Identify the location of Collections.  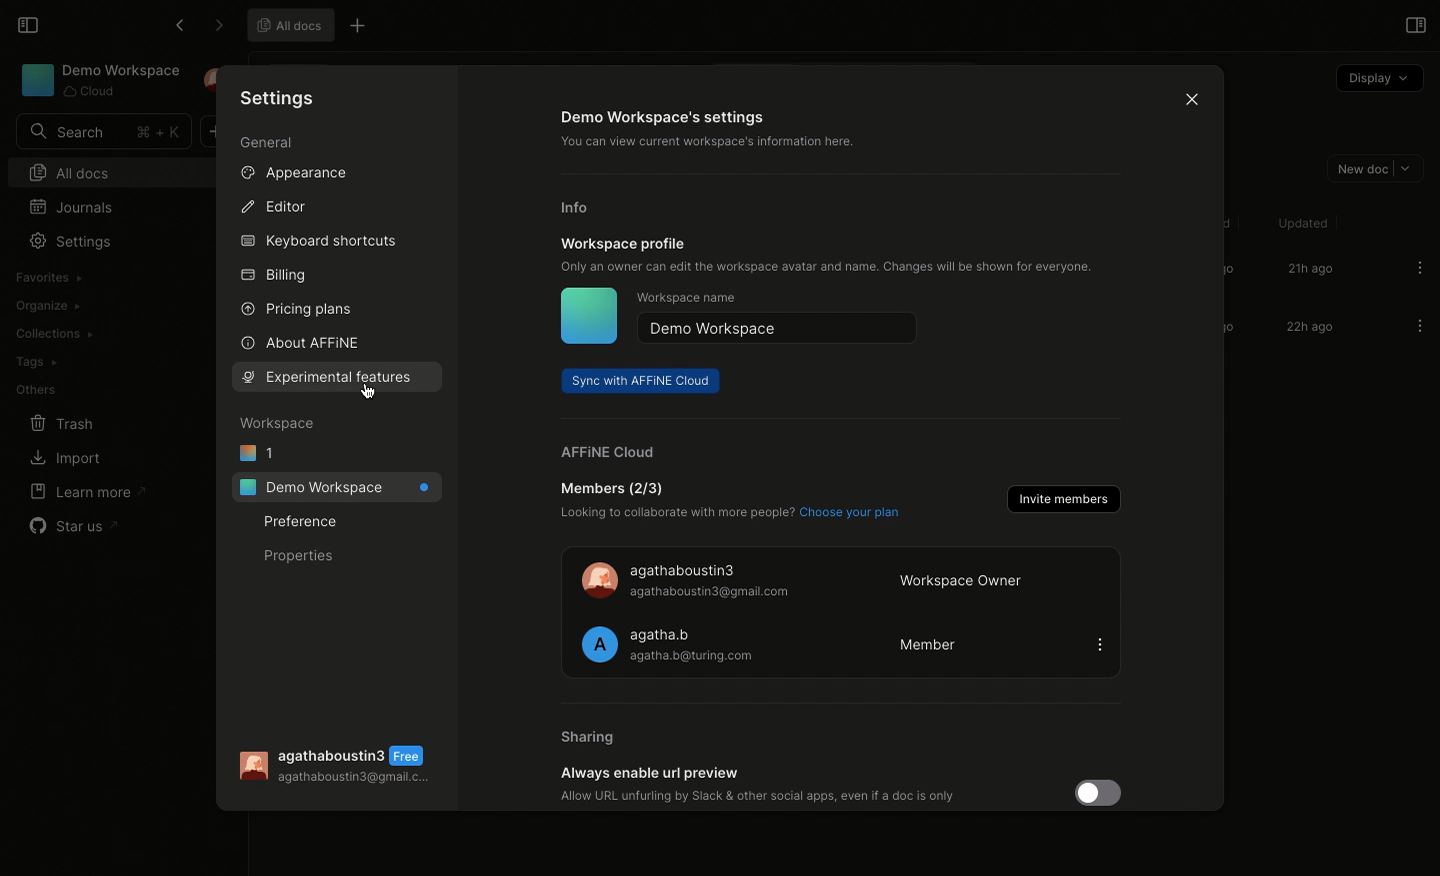
(53, 334).